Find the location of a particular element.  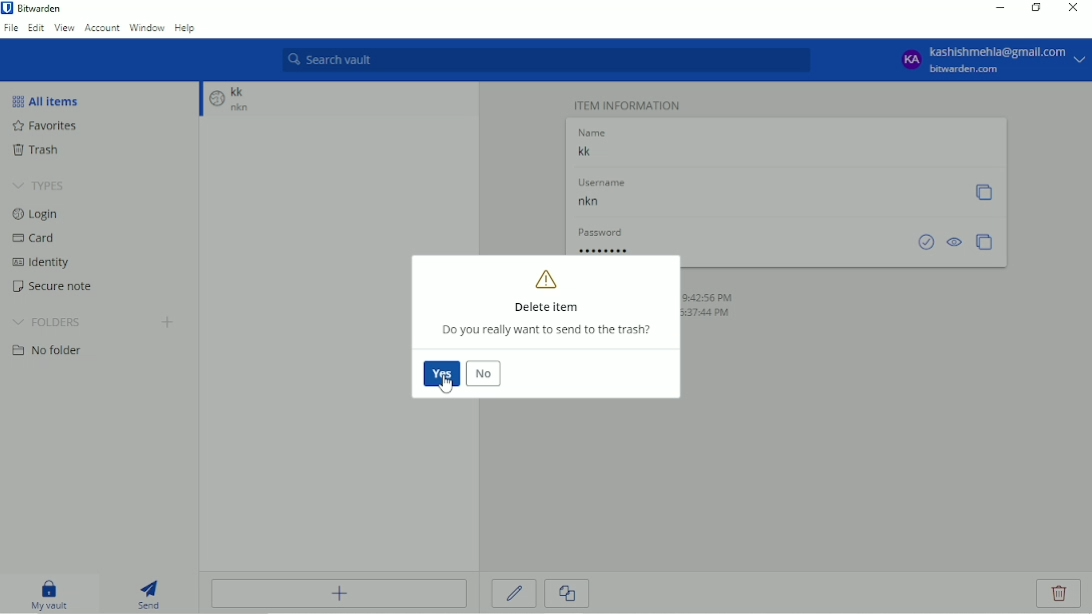

Bitwarden is located at coordinates (42, 9).